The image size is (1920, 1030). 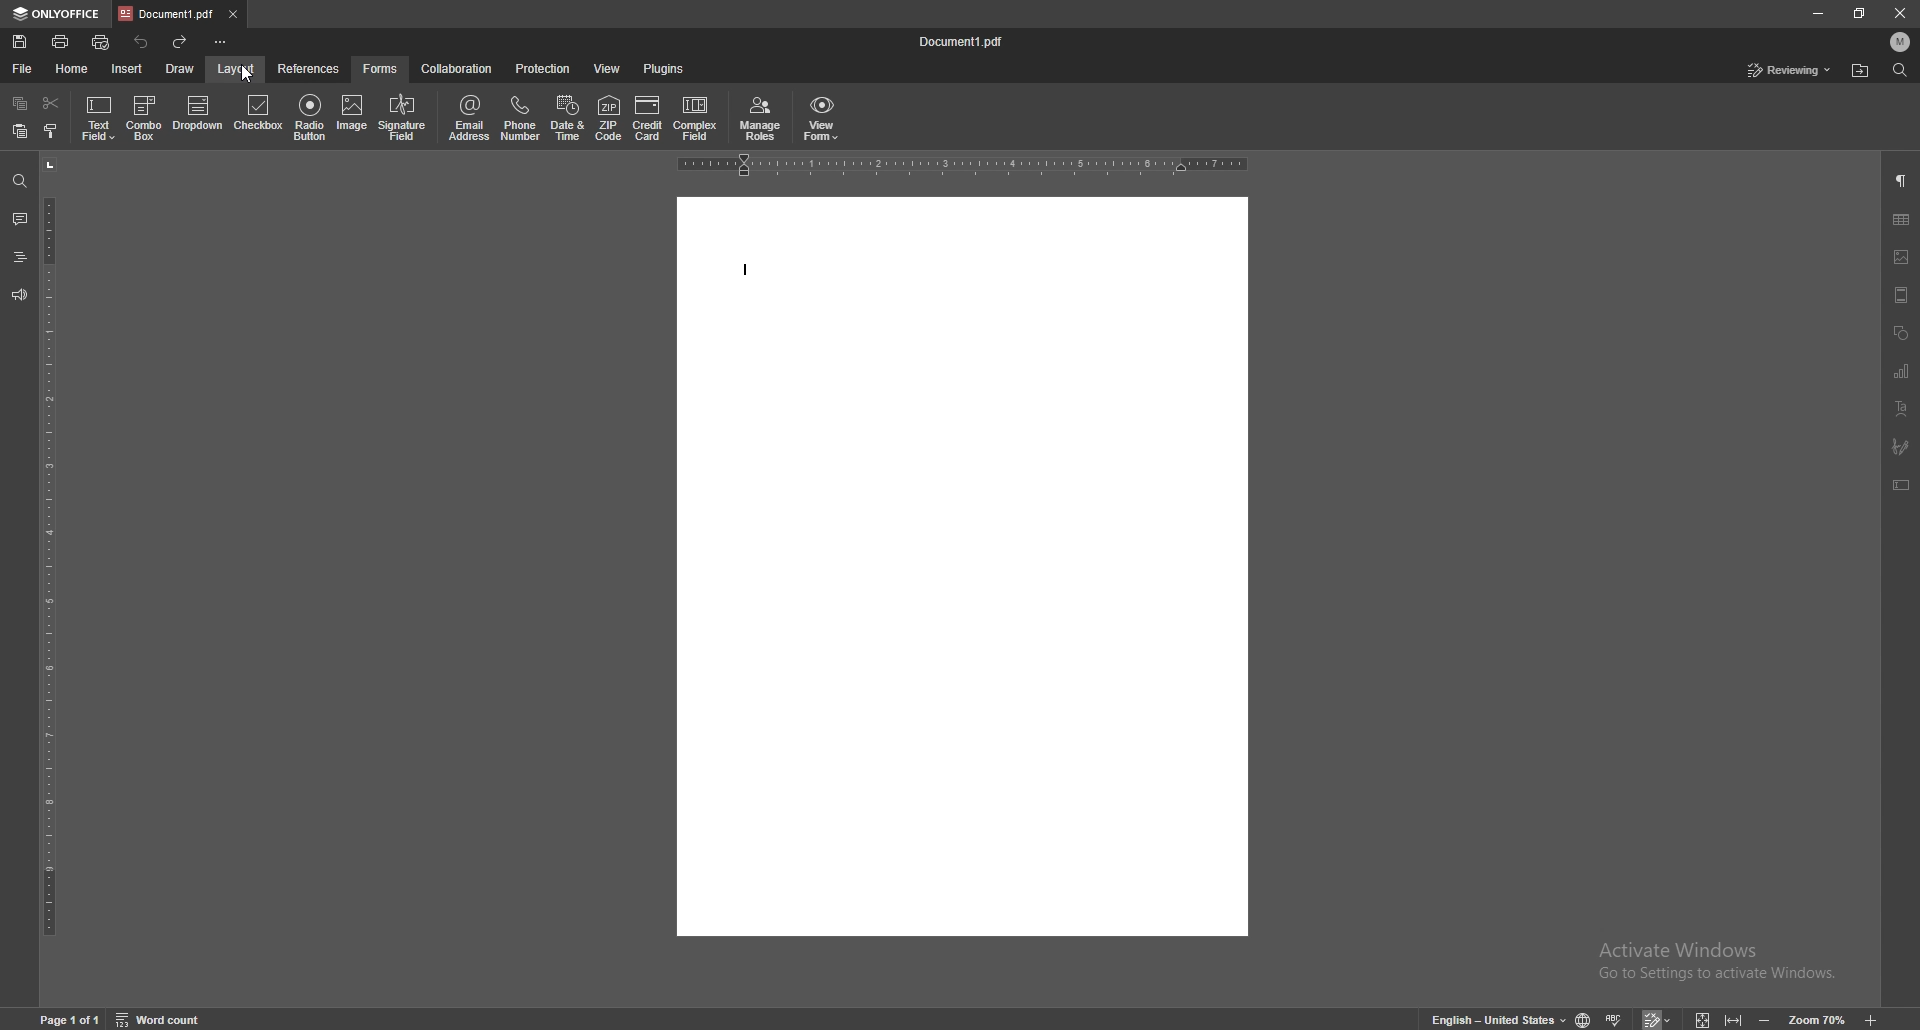 What do you see at coordinates (470, 117) in the screenshot?
I see `email address` at bounding box center [470, 117].